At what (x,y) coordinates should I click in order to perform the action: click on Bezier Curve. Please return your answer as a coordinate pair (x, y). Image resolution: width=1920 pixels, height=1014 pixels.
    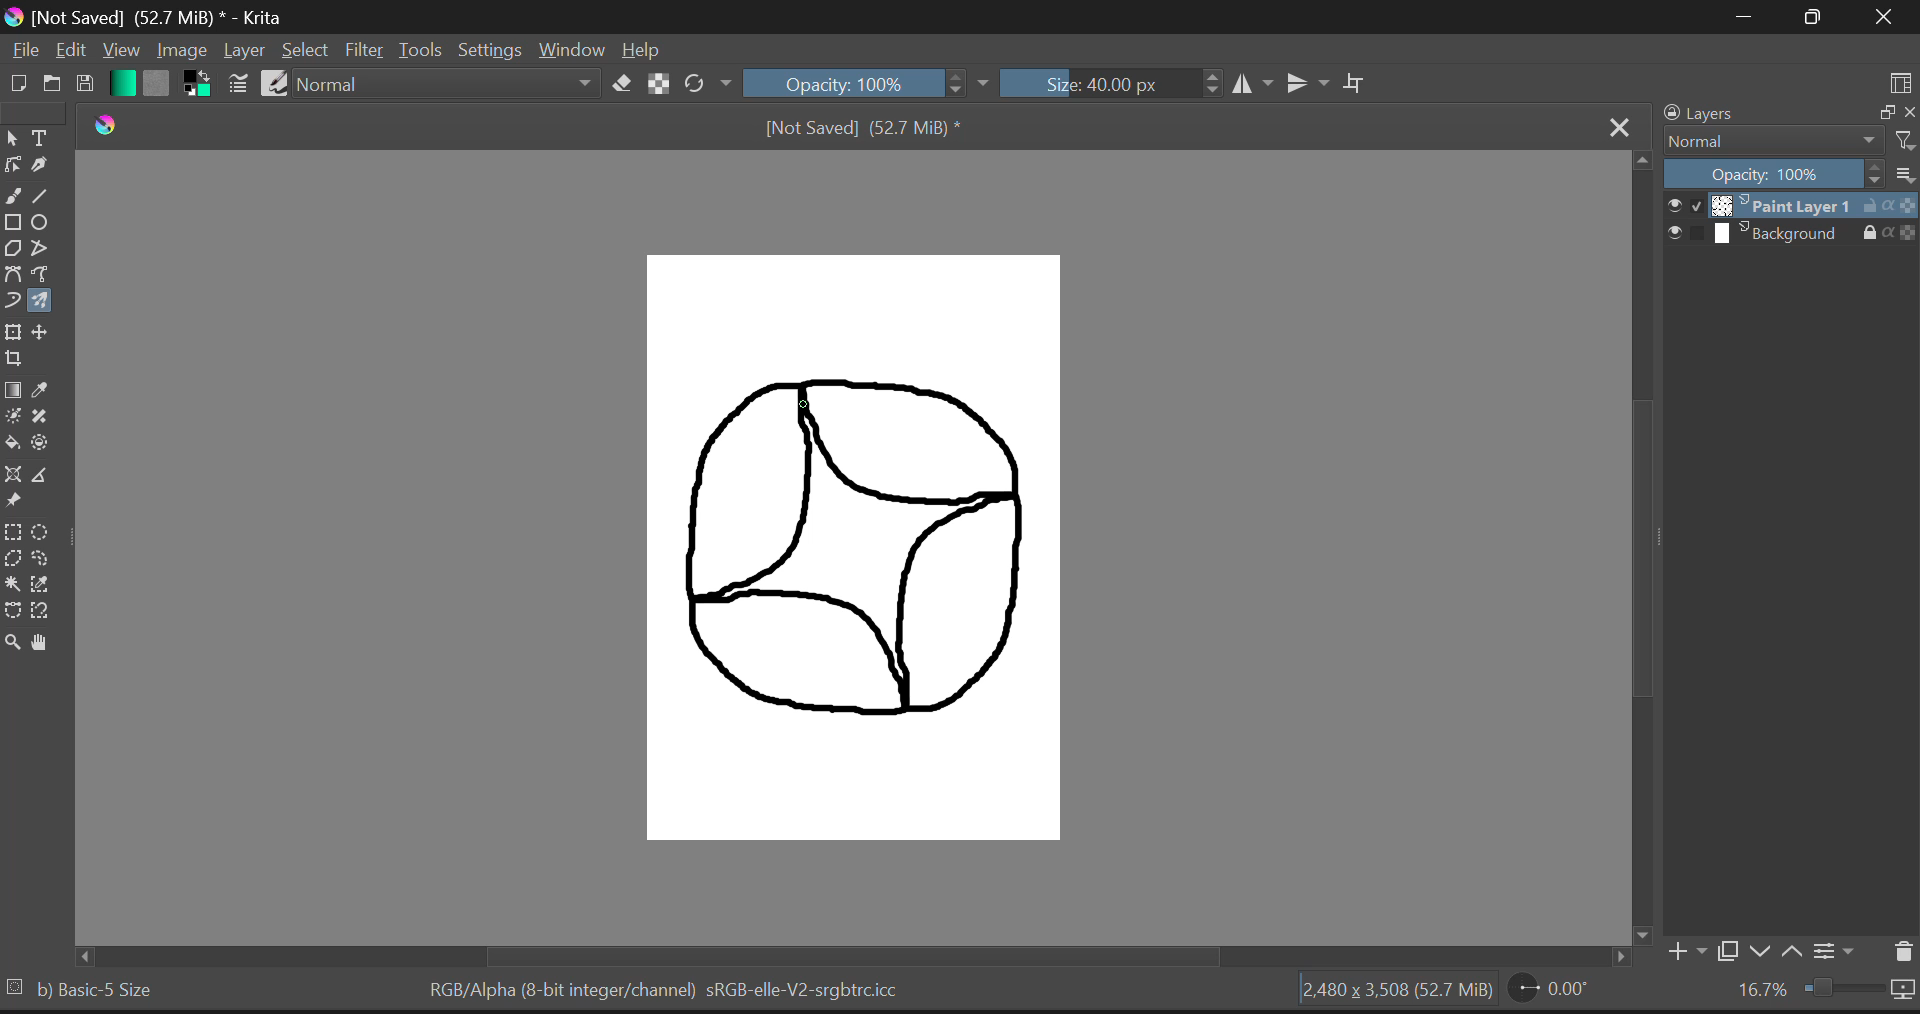
    Looking at the image, I should click on (13, 274).